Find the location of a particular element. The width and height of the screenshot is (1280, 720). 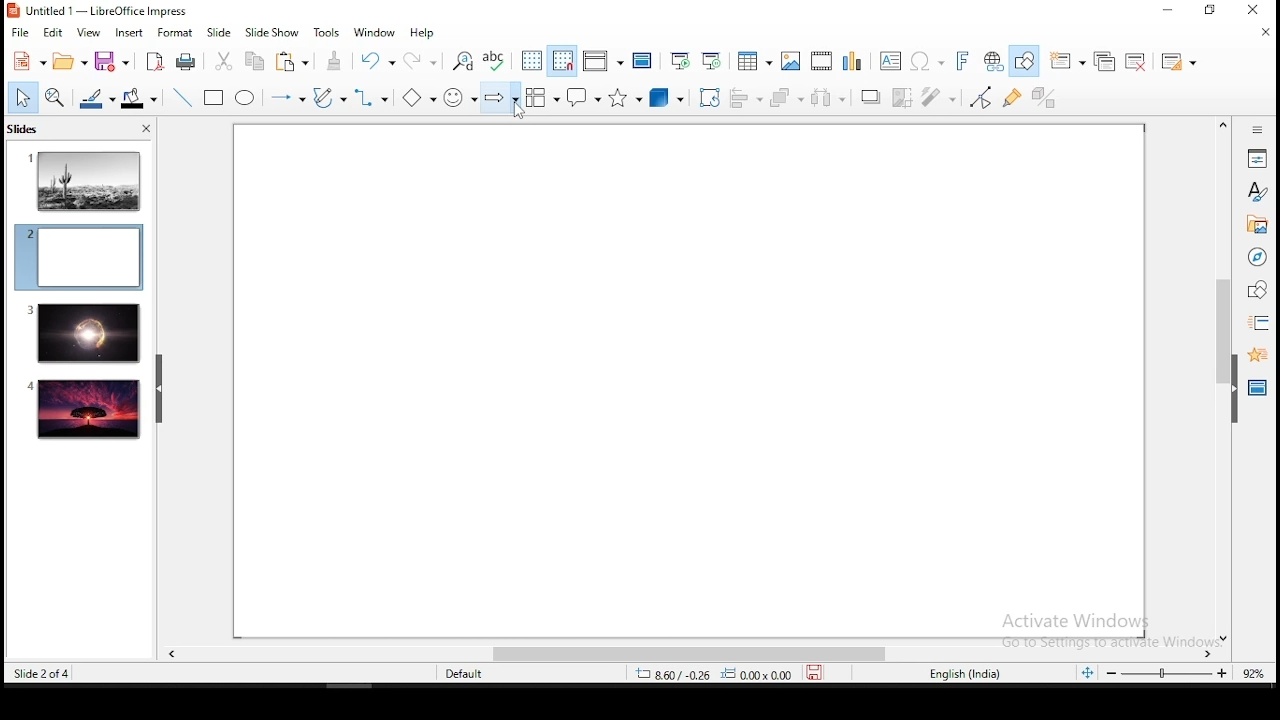

new slide is located at coordinates (1069, 60).